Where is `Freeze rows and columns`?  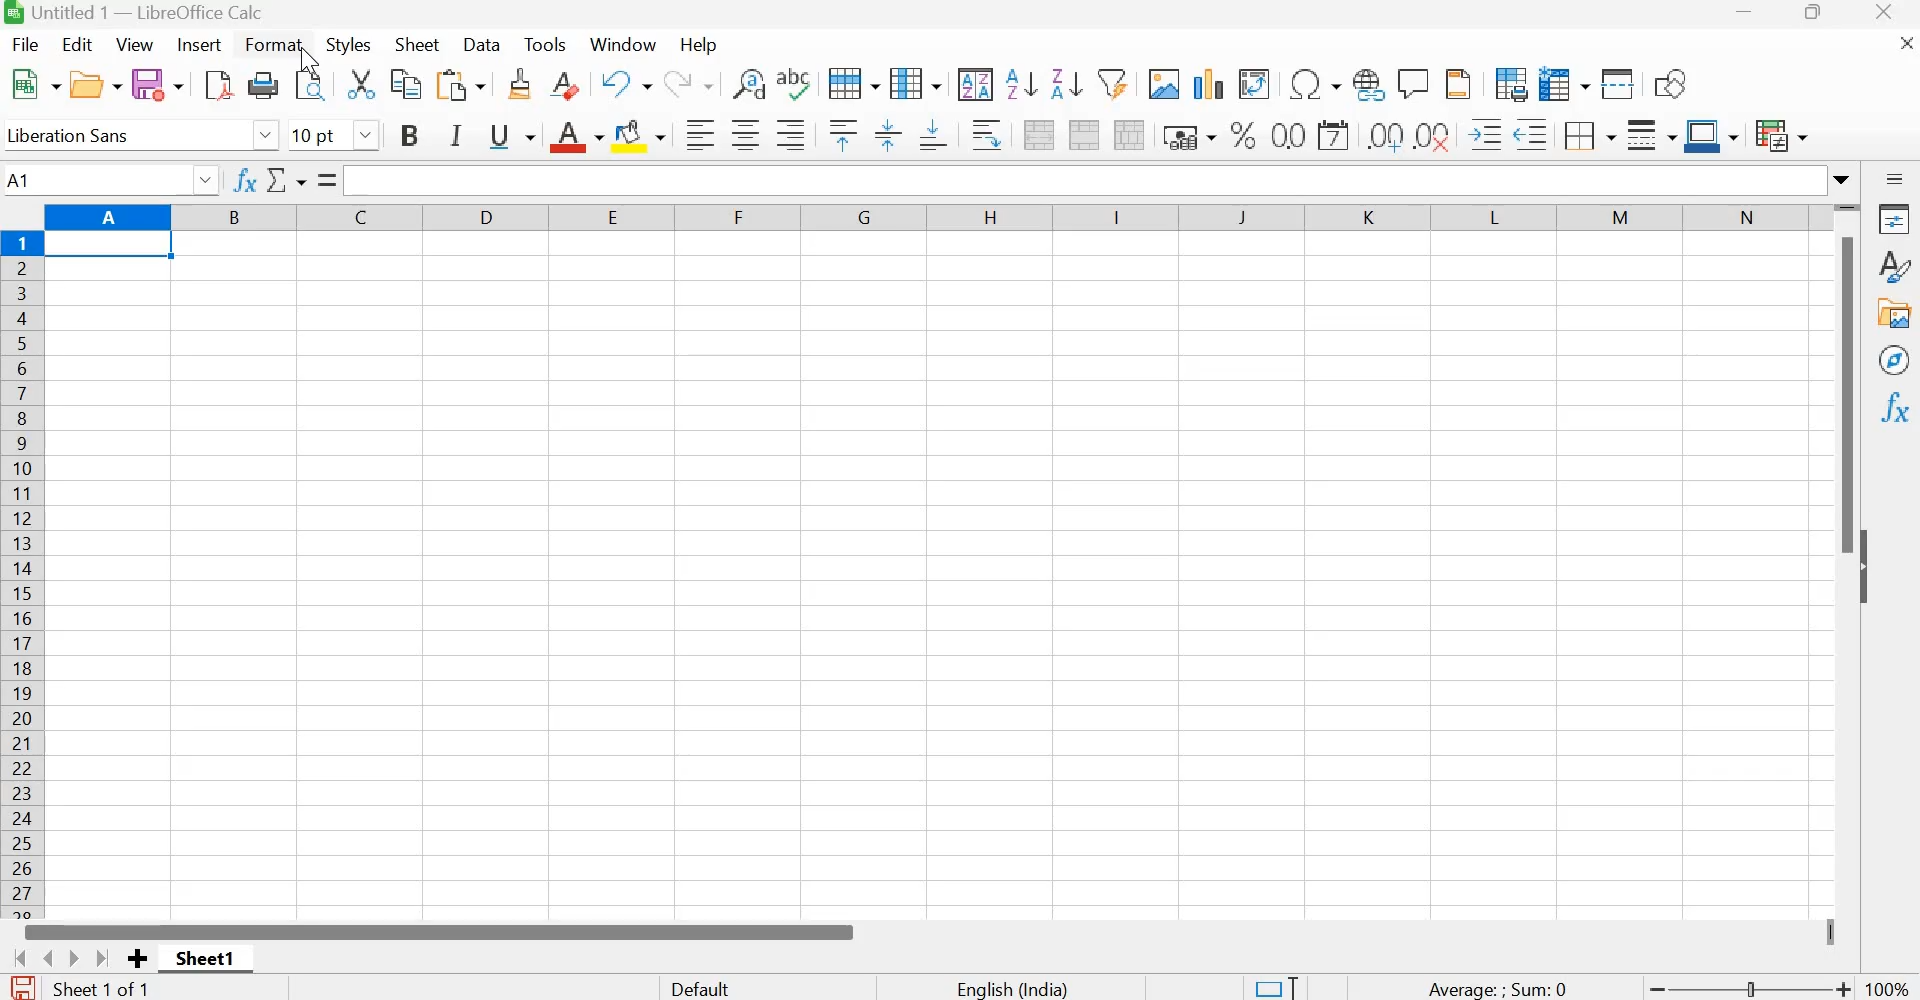
Freeze rows and columns is located at coordinates (1565, 84).